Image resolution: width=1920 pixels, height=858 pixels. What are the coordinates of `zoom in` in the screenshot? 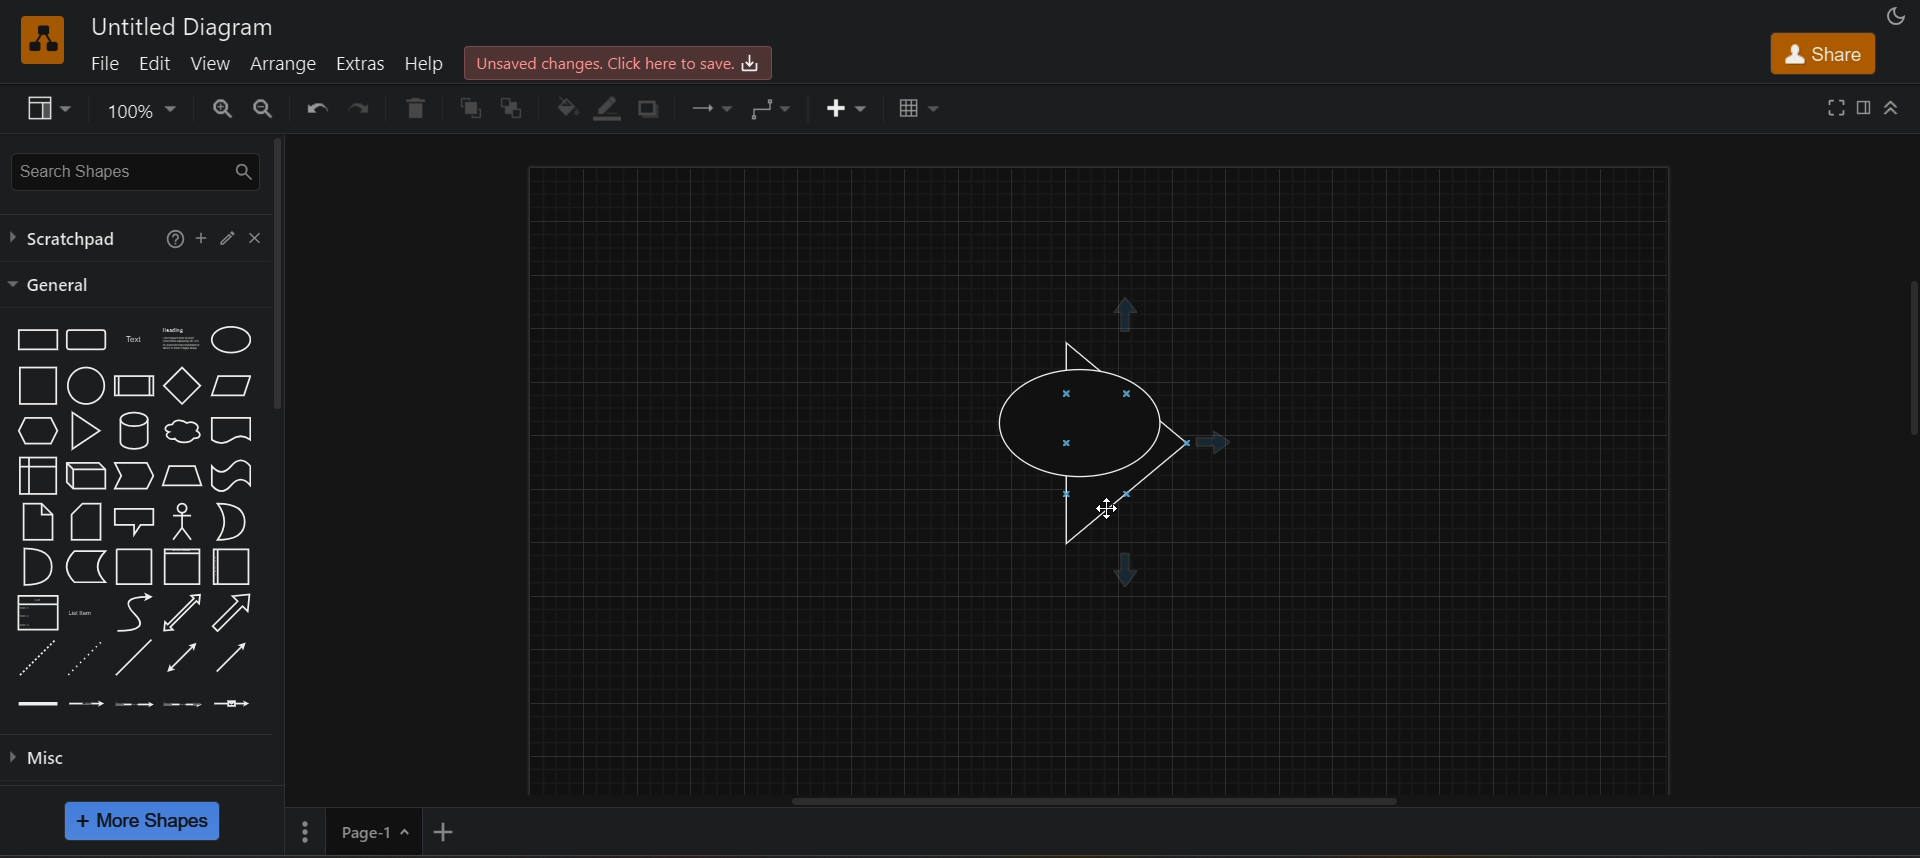 It's located at (220, 107).